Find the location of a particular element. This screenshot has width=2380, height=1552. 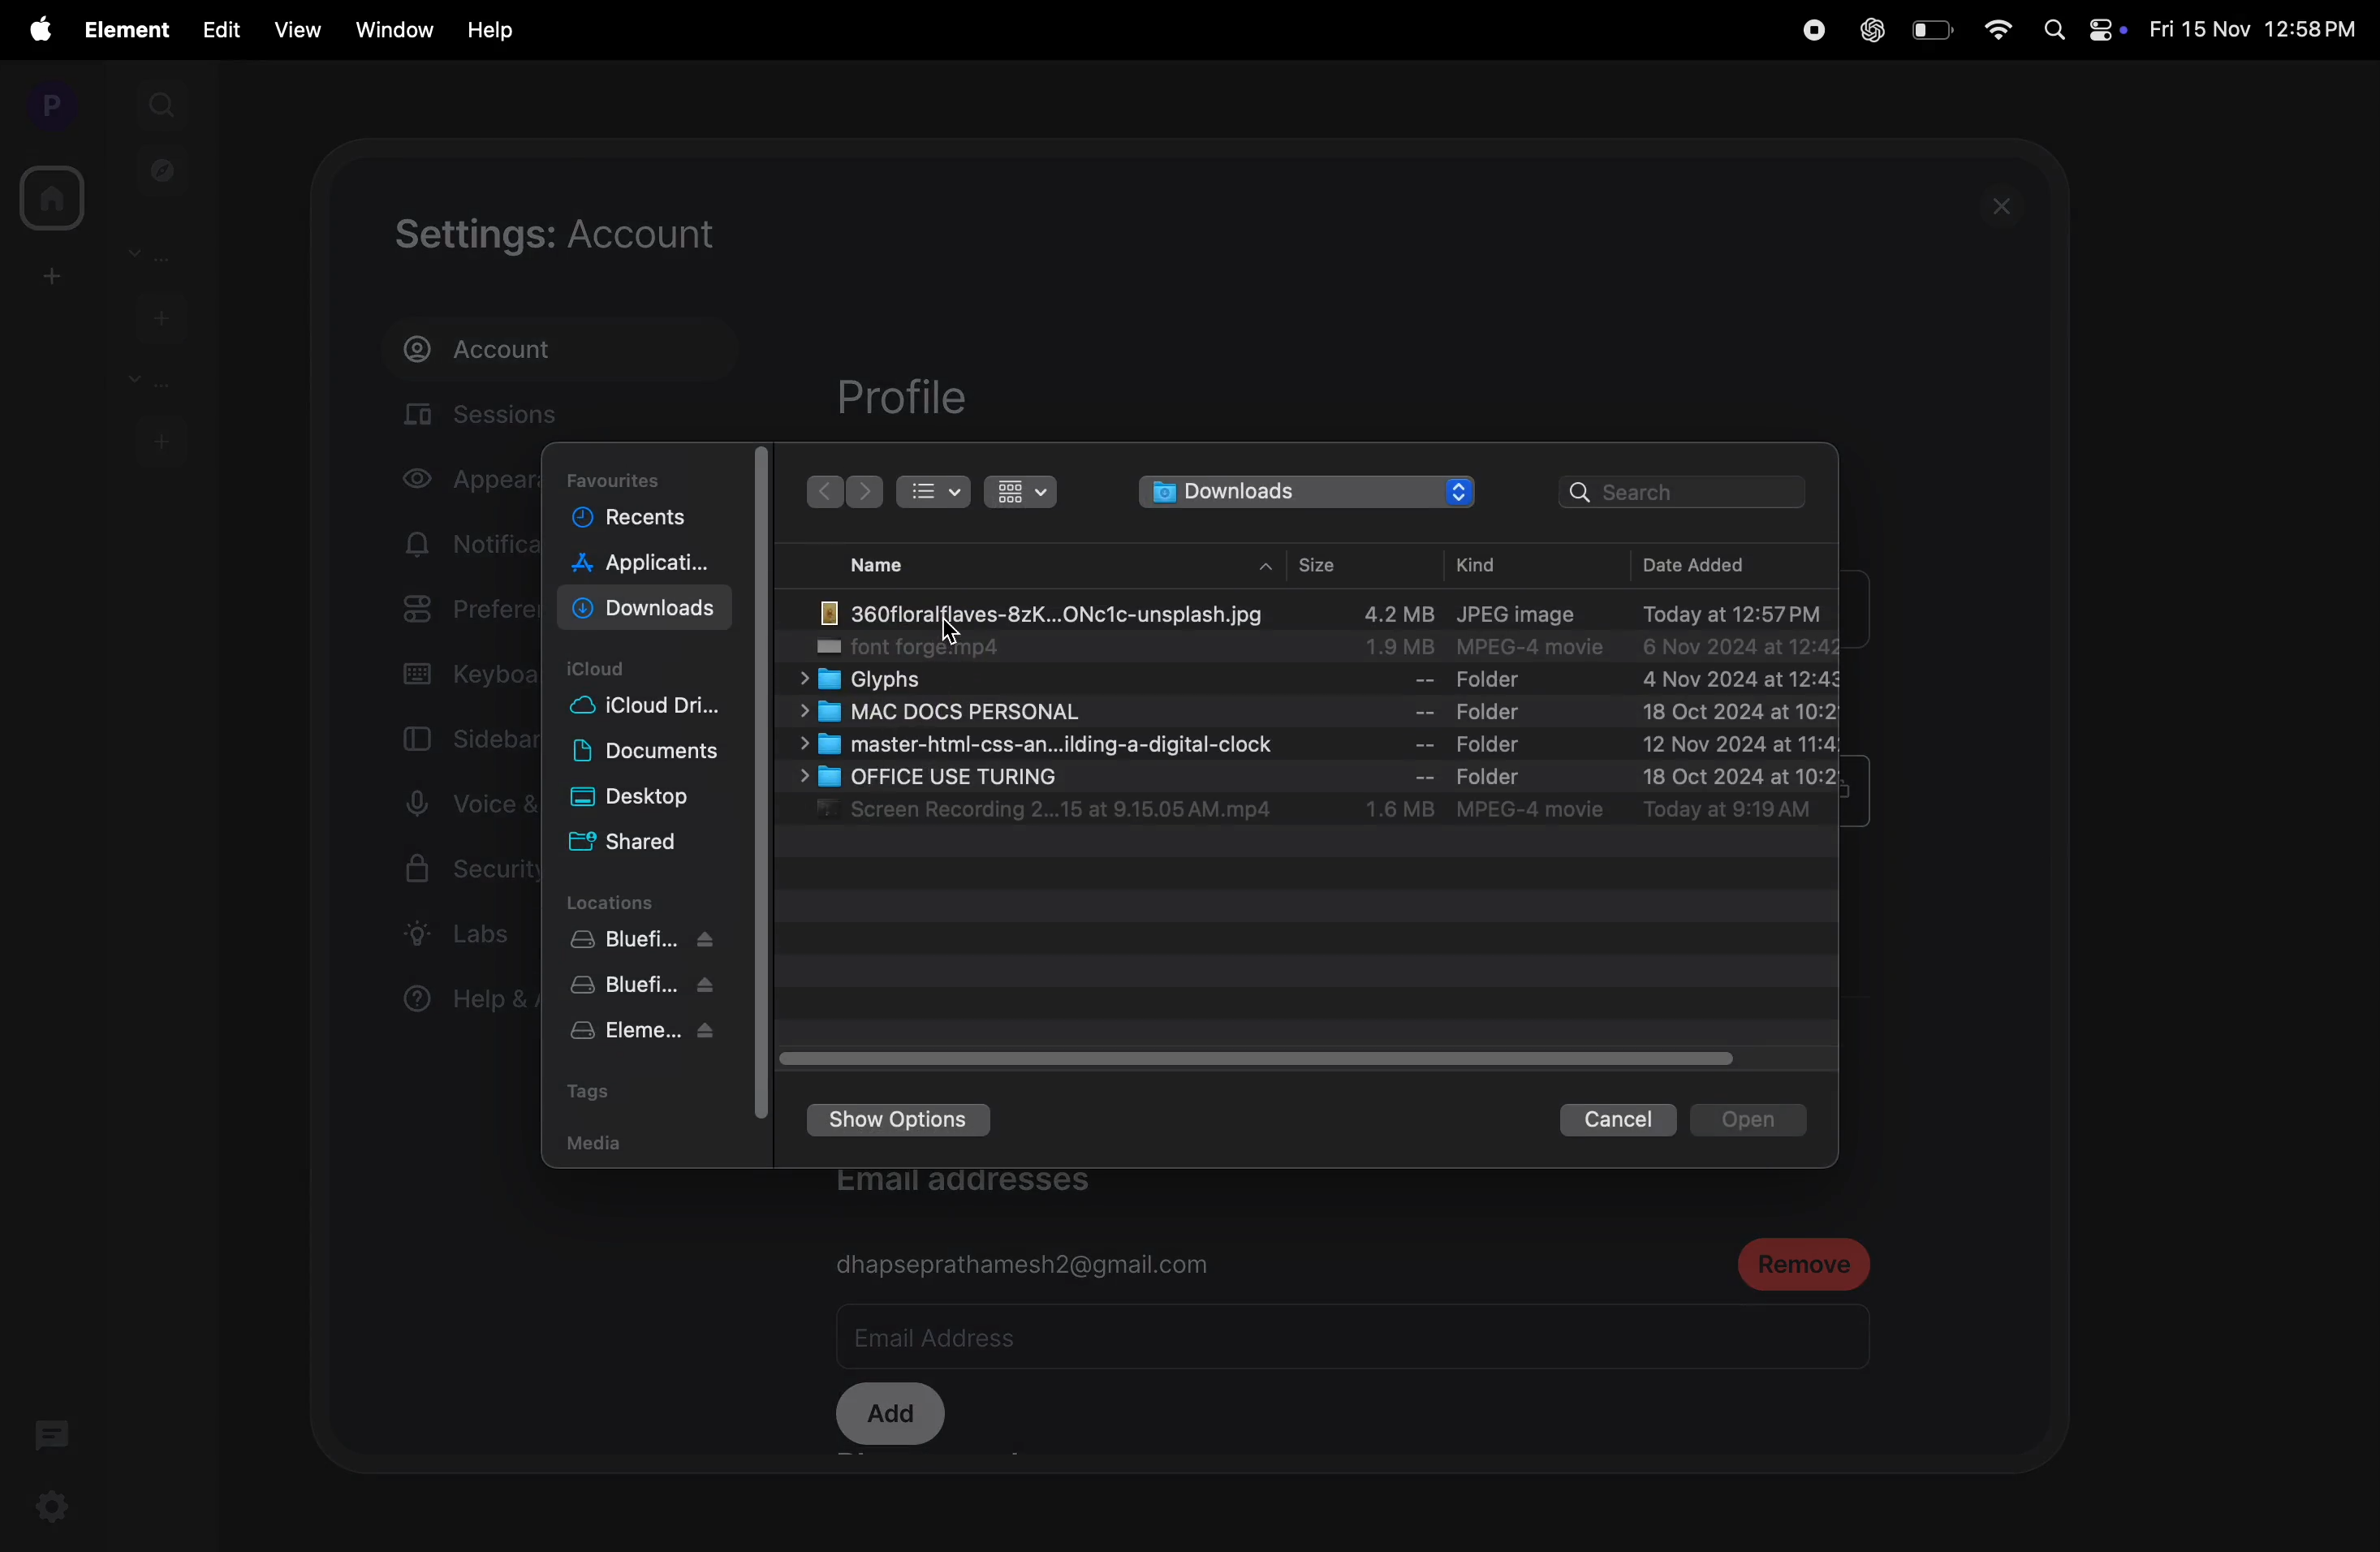

record is located at coordinates (1809, 30).